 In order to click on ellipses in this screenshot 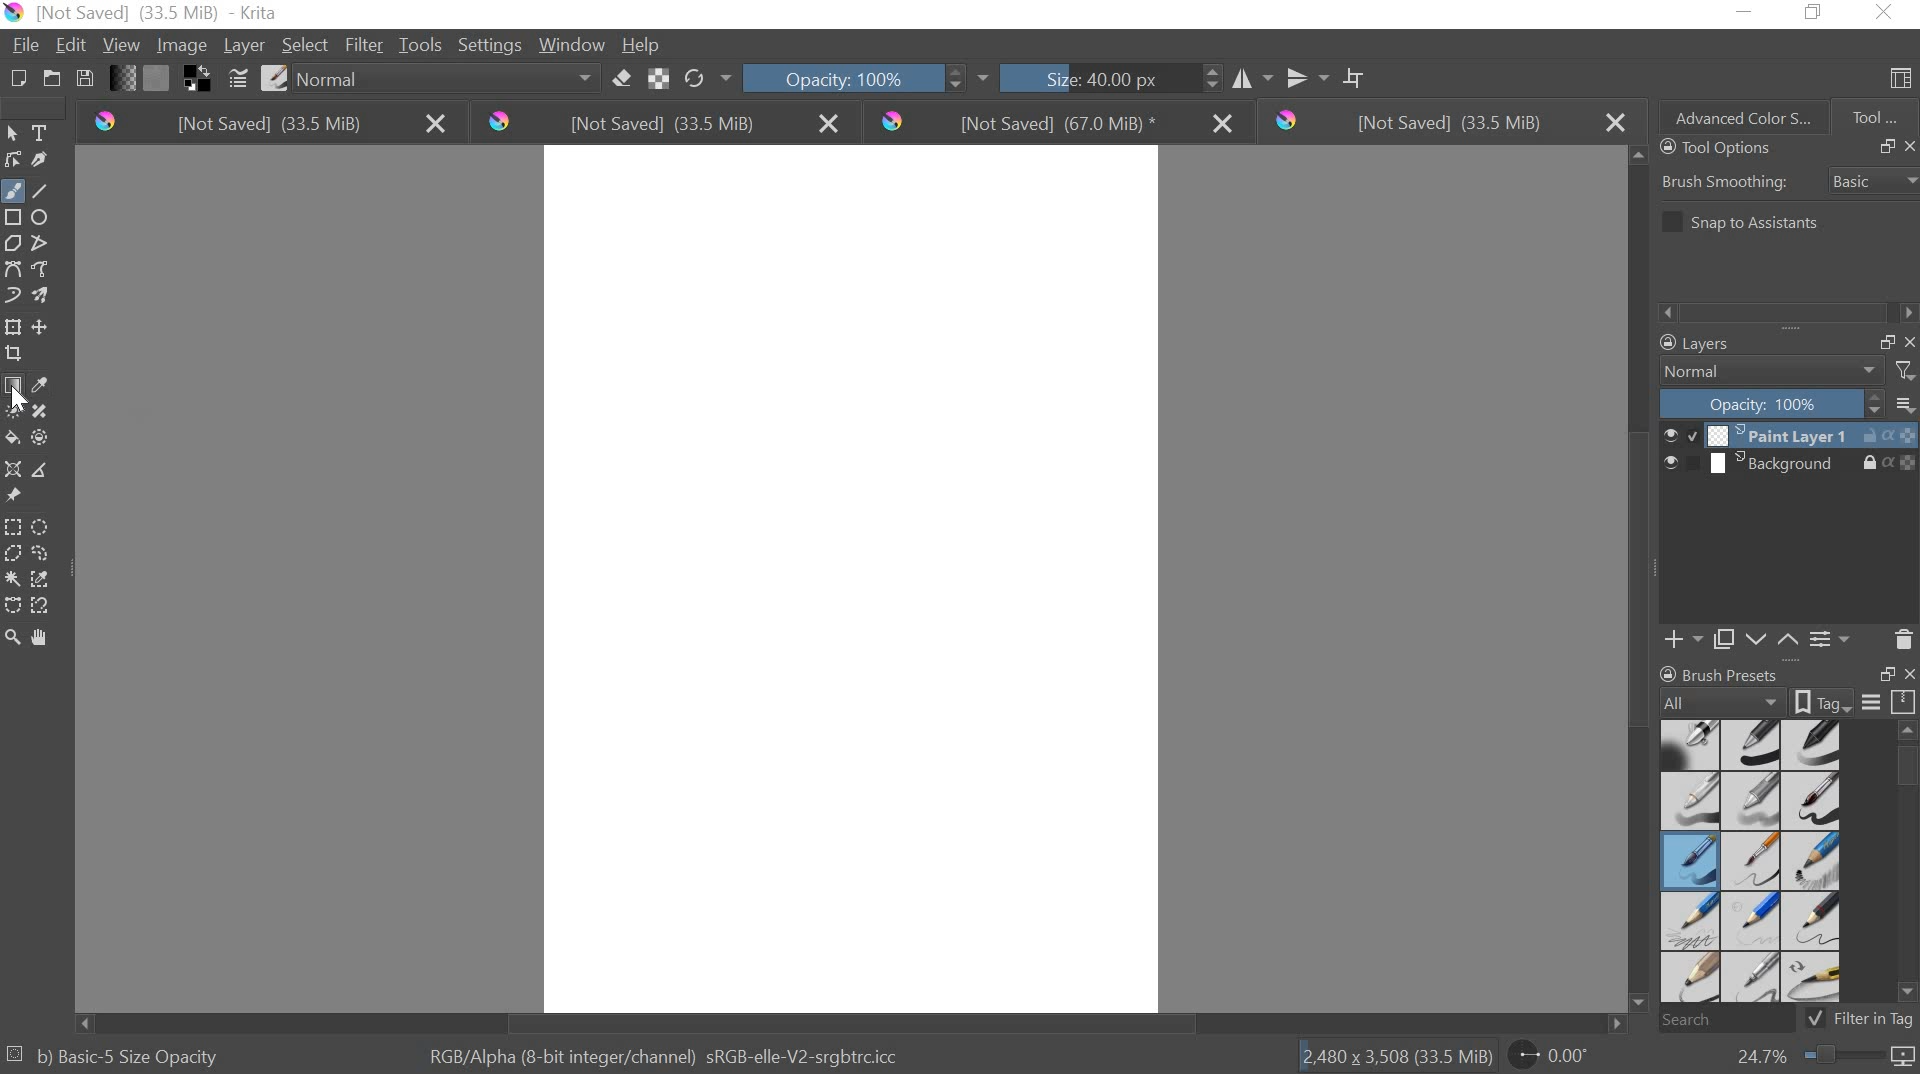, I will do `click(40, 218)`.